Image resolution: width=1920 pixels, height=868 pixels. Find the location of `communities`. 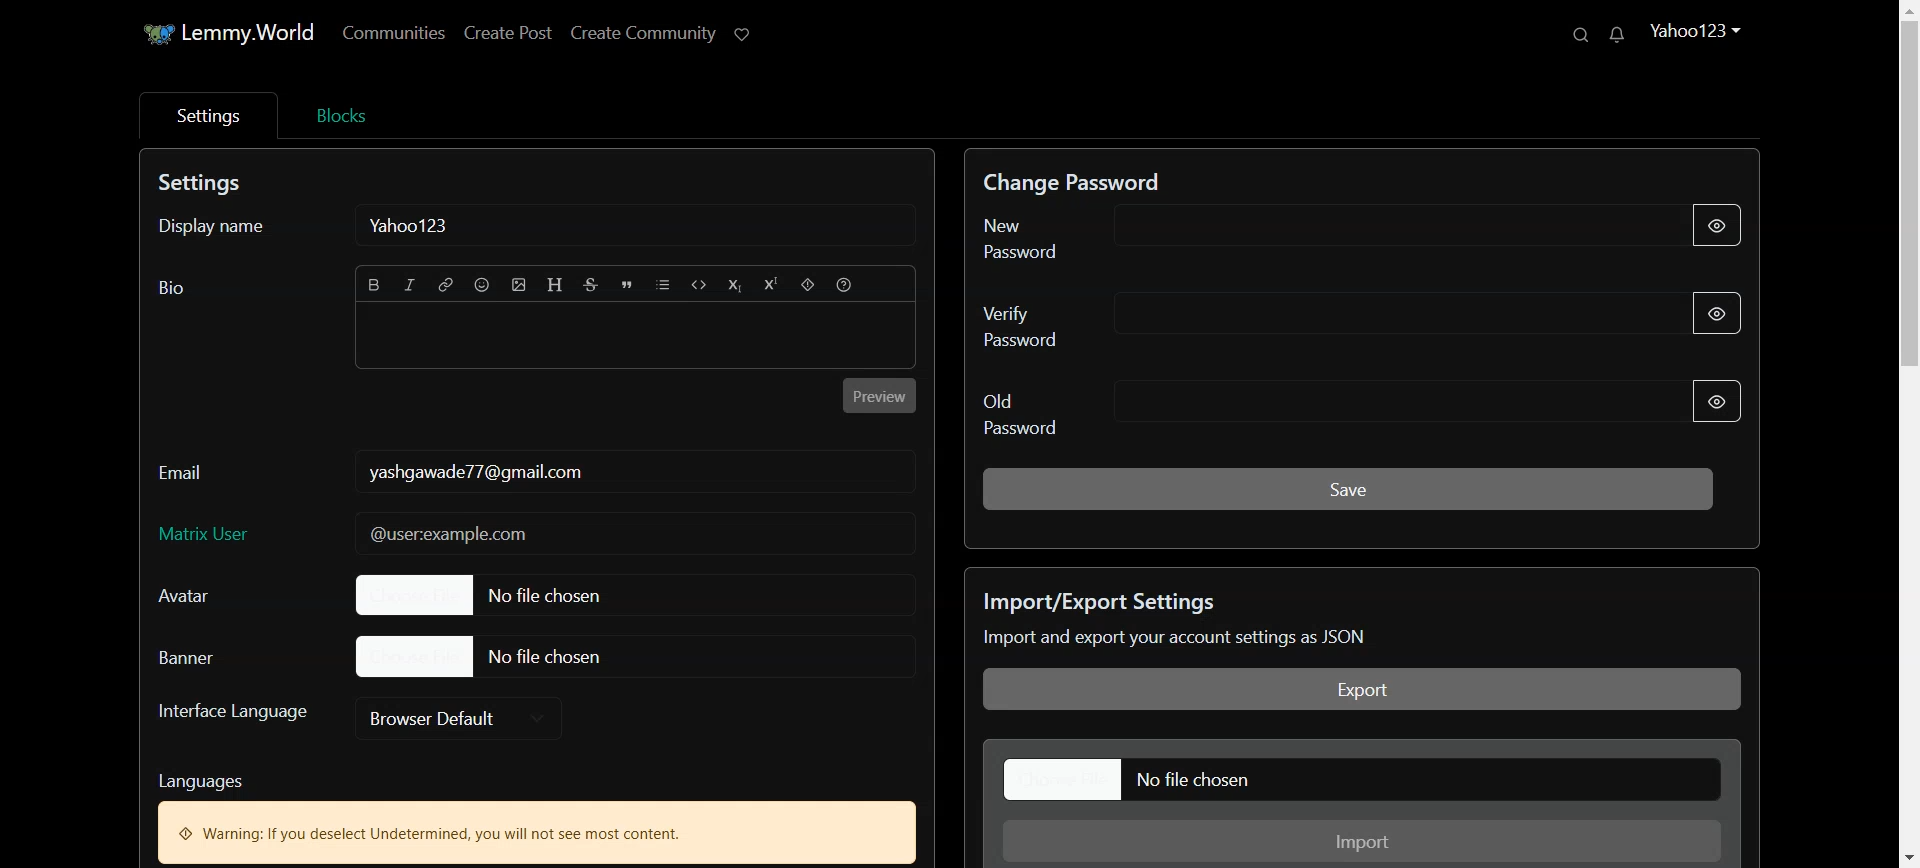

communities is located at coordinates (399, 32).